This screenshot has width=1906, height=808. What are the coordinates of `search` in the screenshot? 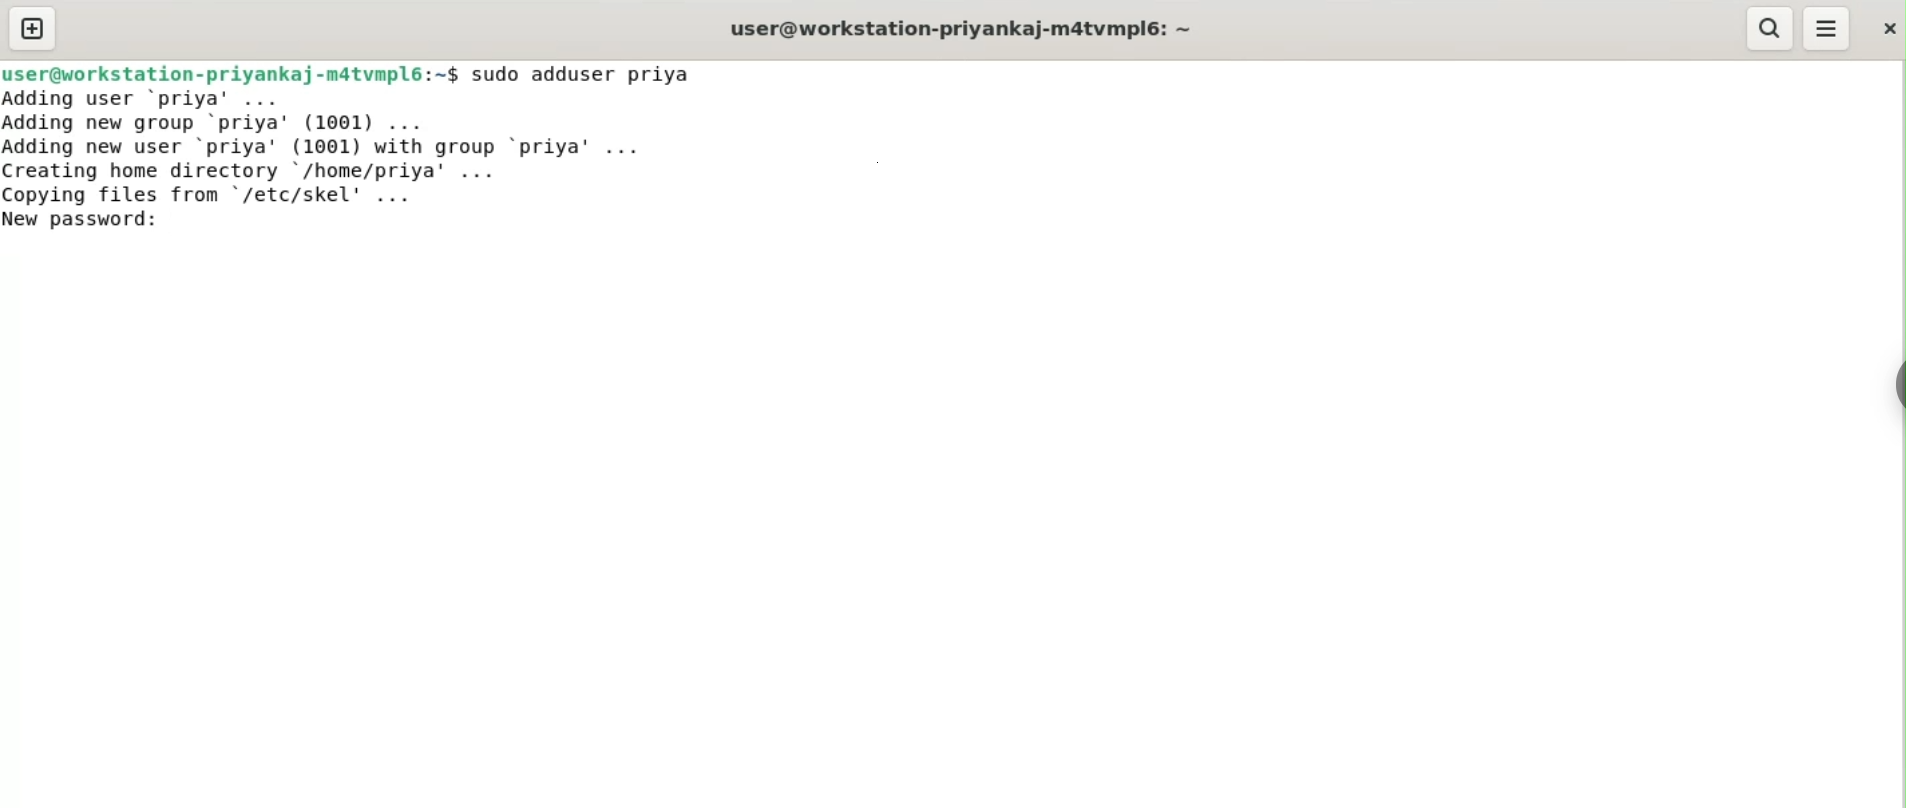 It's located at (1771, 29).